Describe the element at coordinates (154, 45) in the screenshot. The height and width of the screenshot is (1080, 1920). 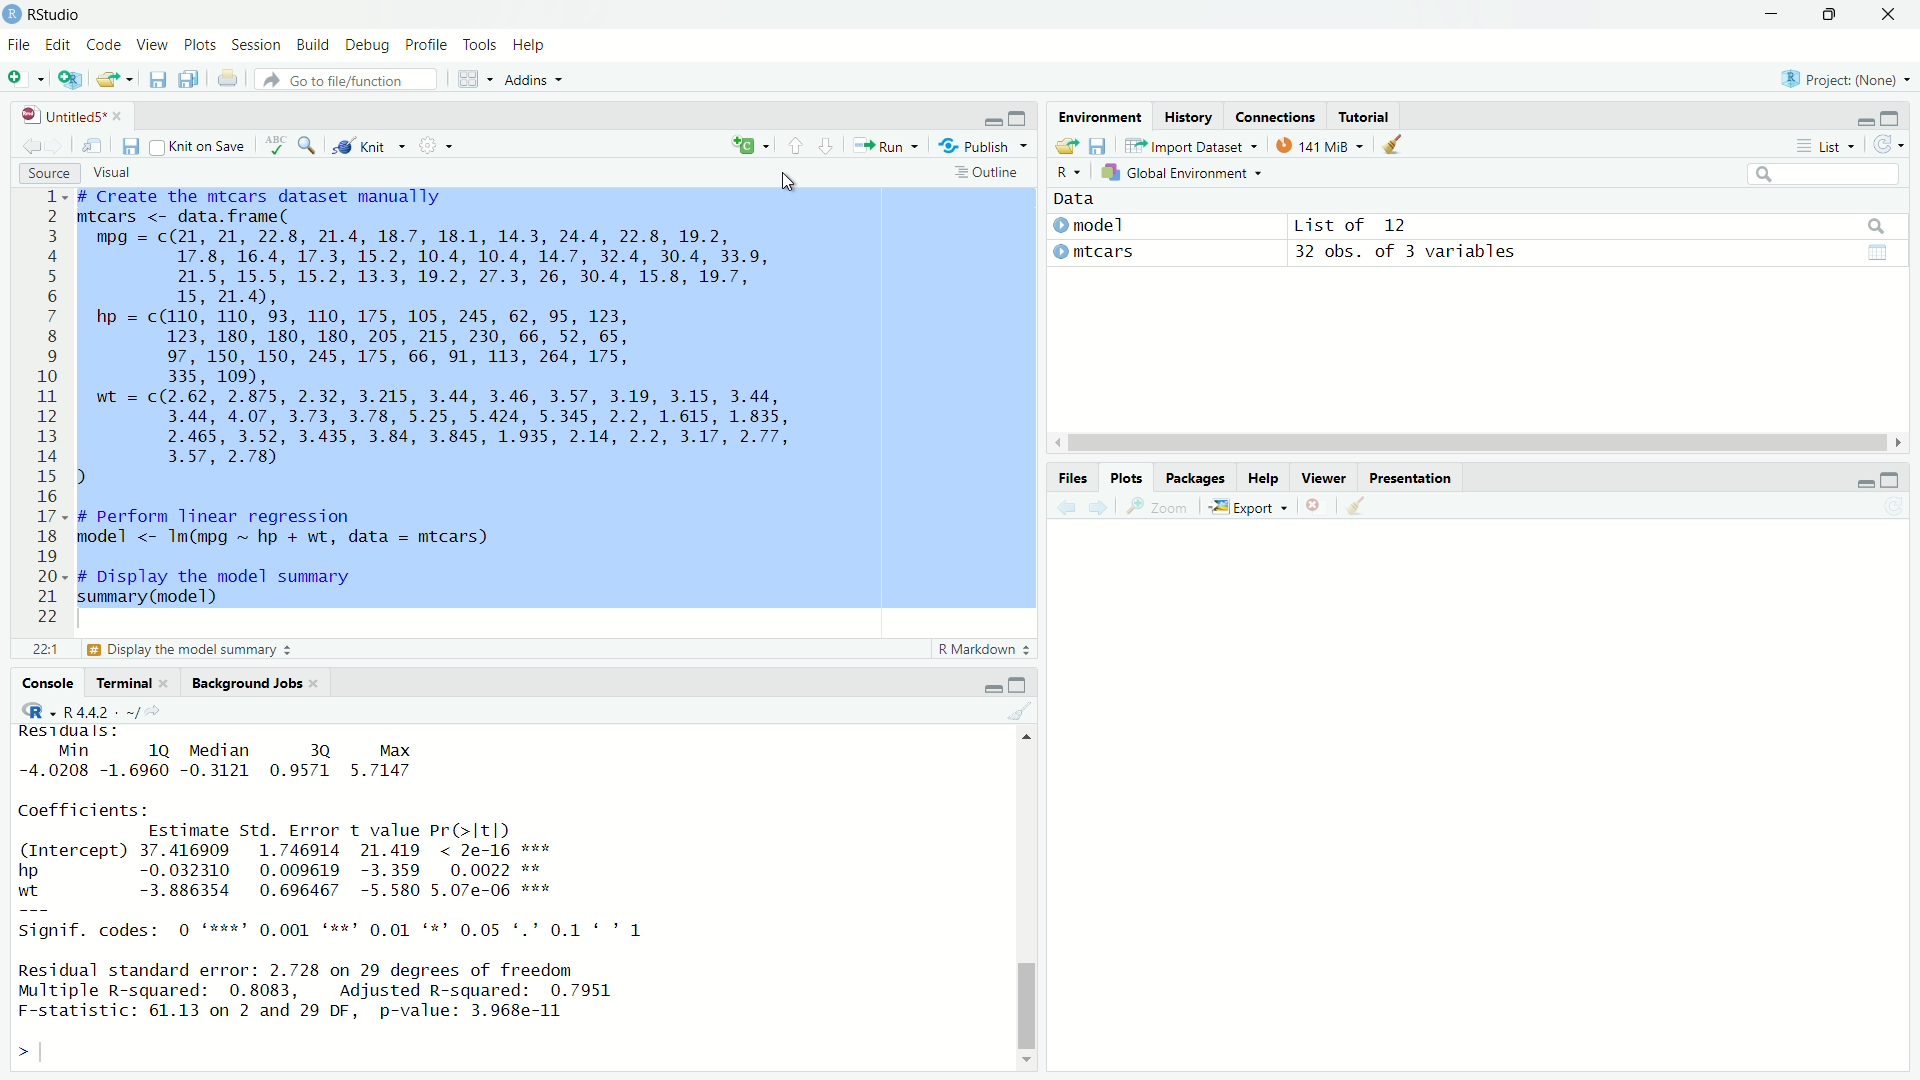
I see `view` at that location.